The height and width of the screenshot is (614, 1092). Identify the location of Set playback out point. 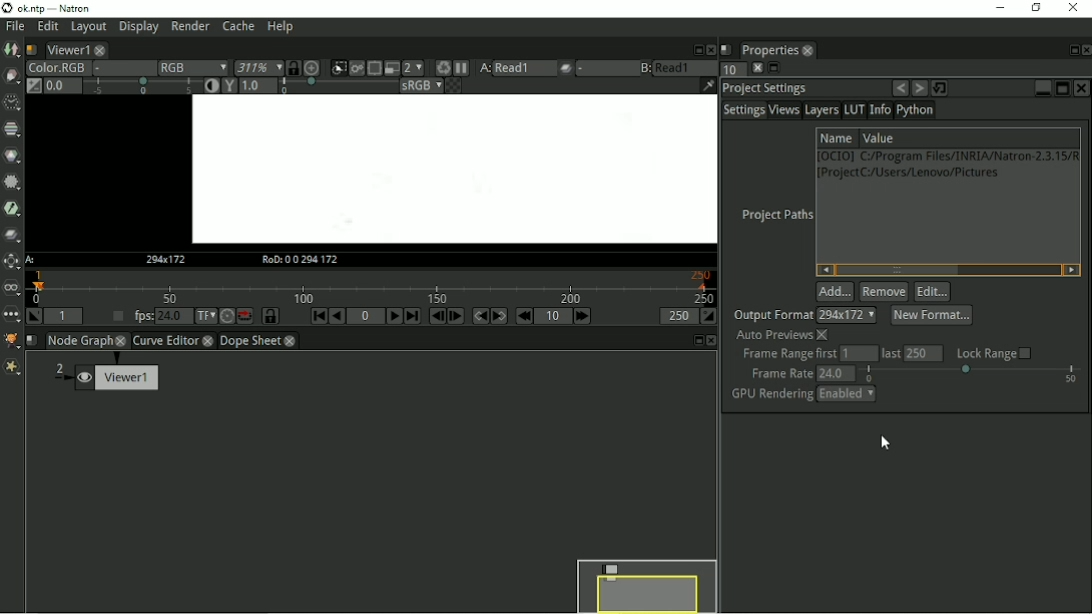
(711, 317).